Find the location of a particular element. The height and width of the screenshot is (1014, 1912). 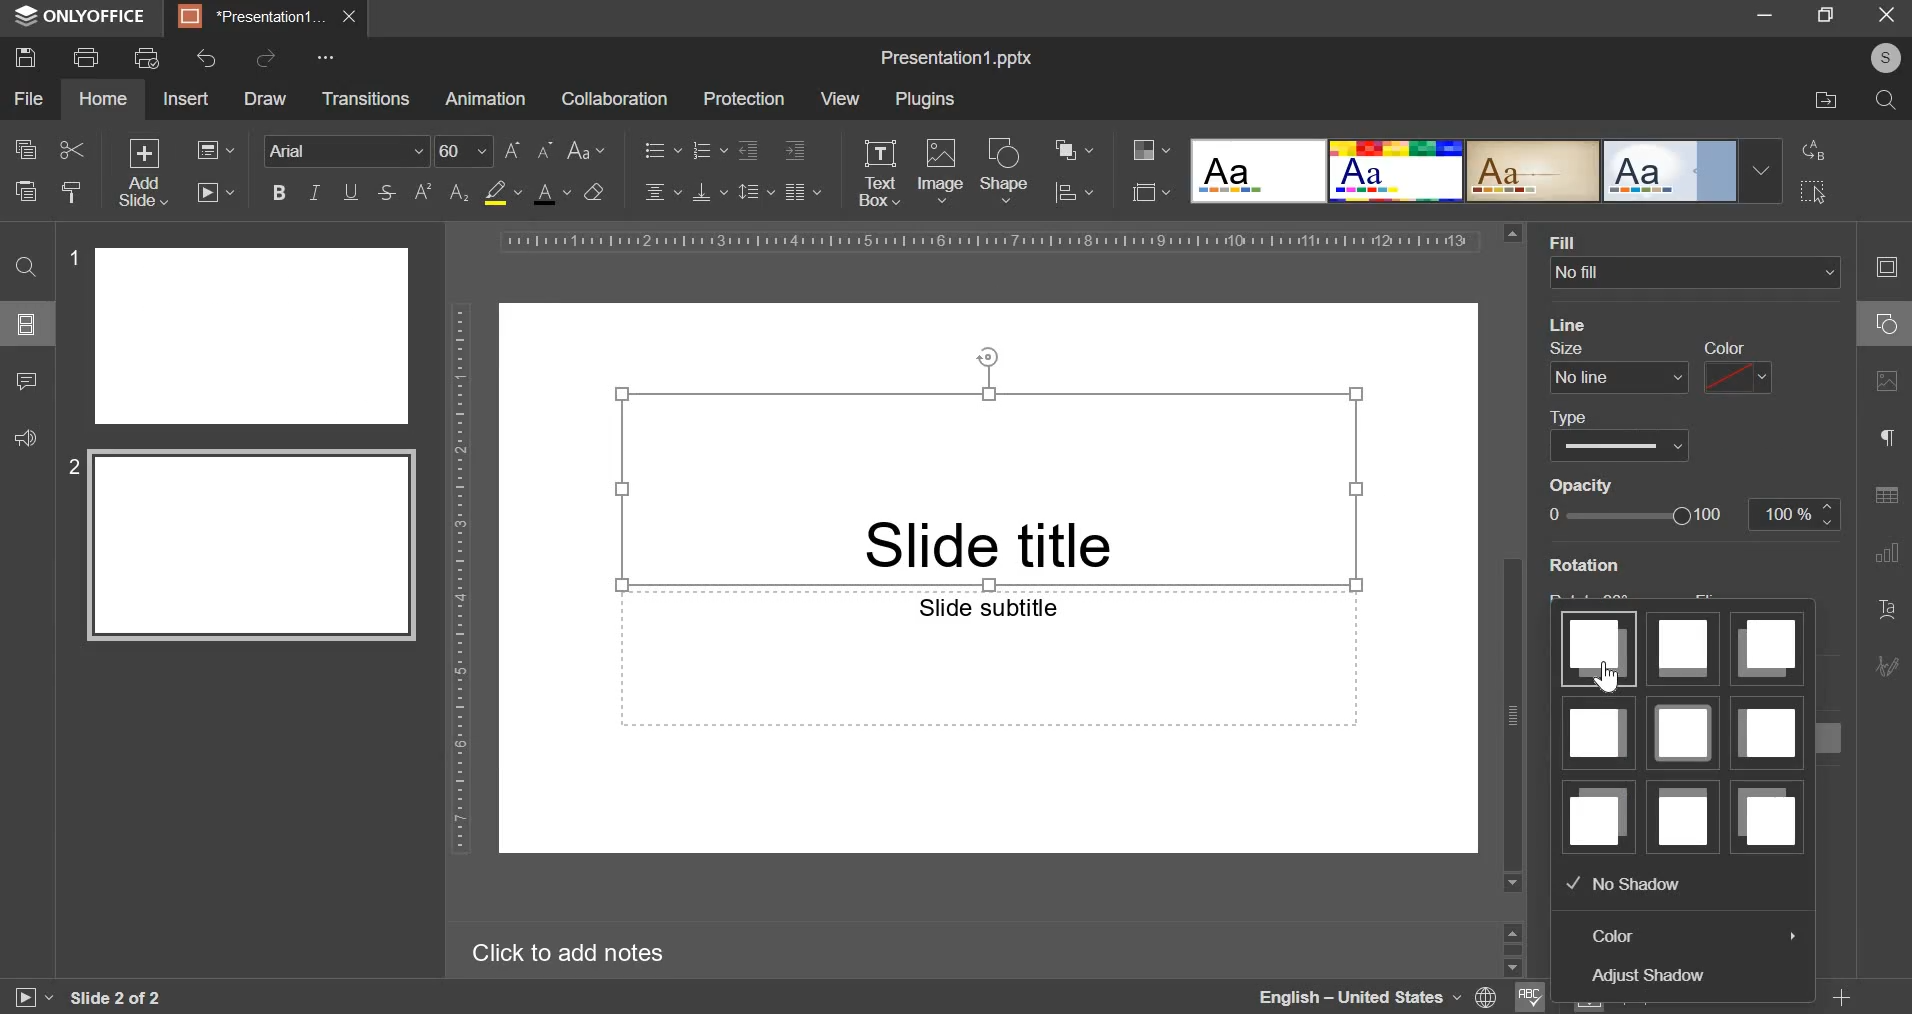

vertical alignment is located at coordinates (711, 191).